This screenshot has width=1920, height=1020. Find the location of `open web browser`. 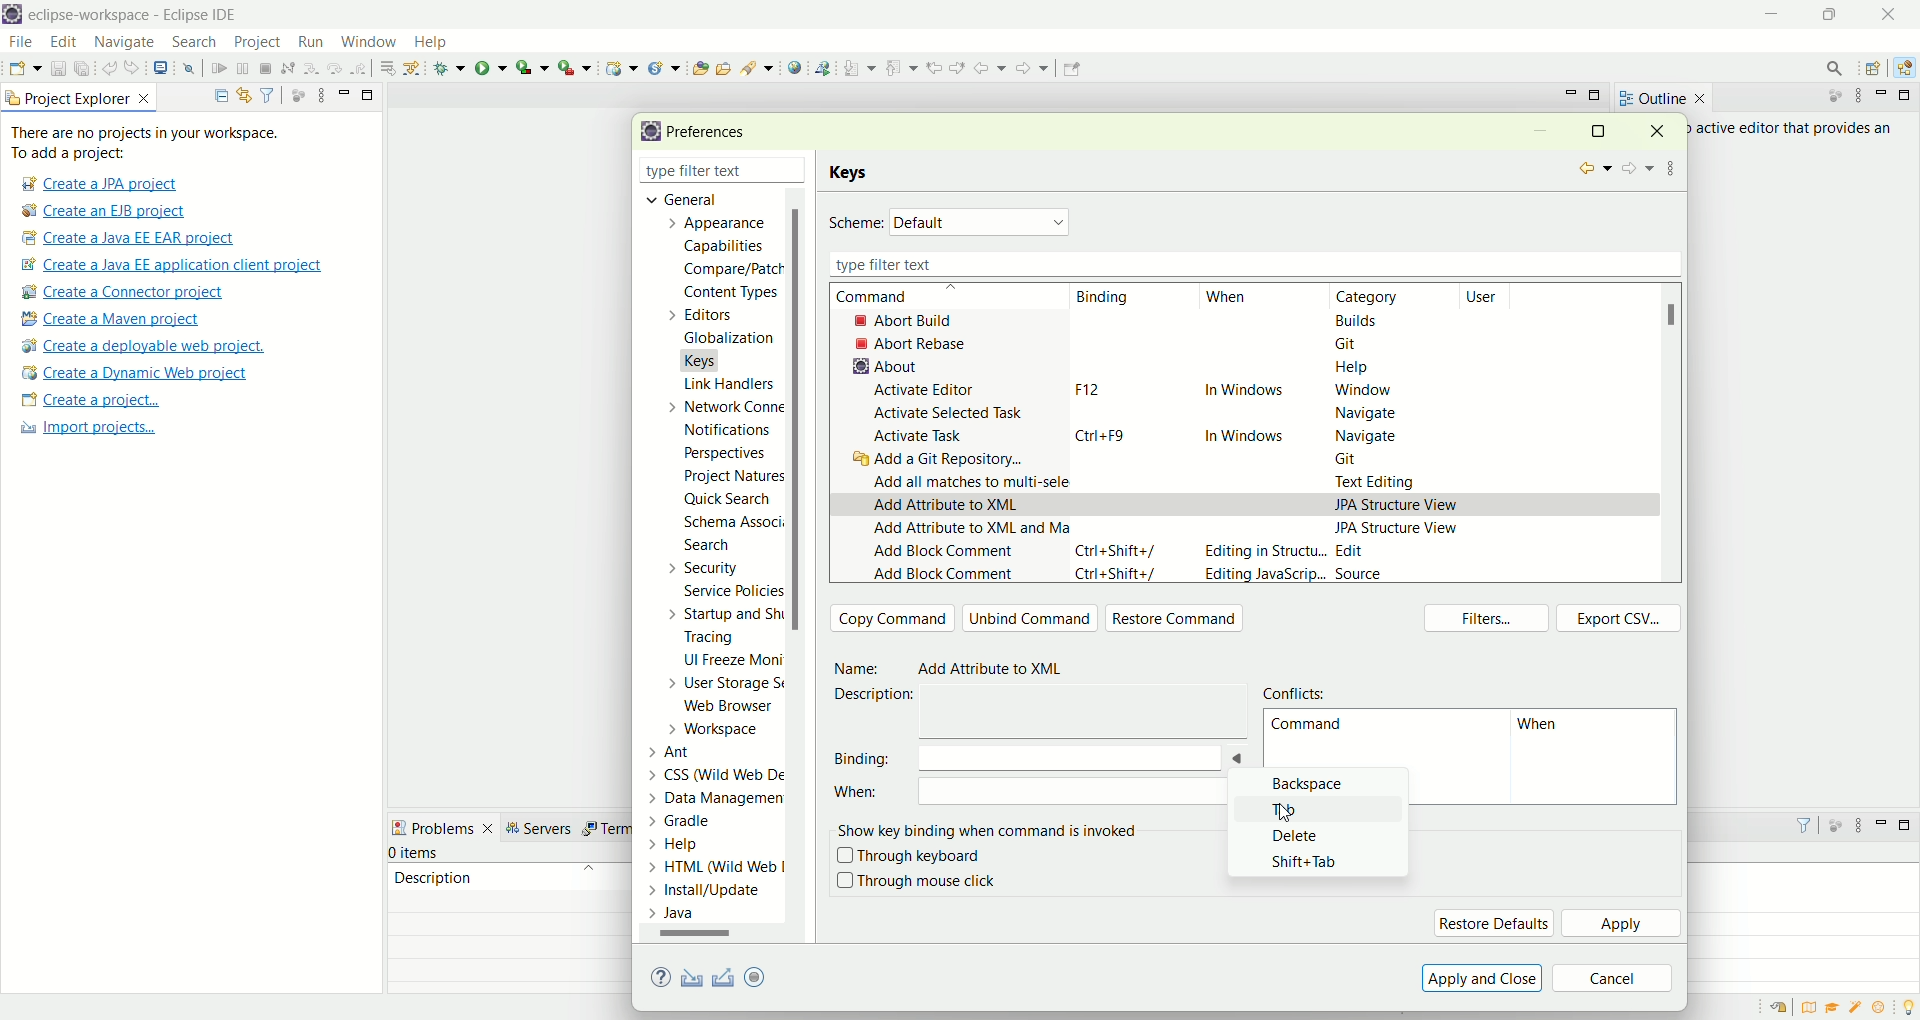

open web browser is located at coordinates (795, 68).